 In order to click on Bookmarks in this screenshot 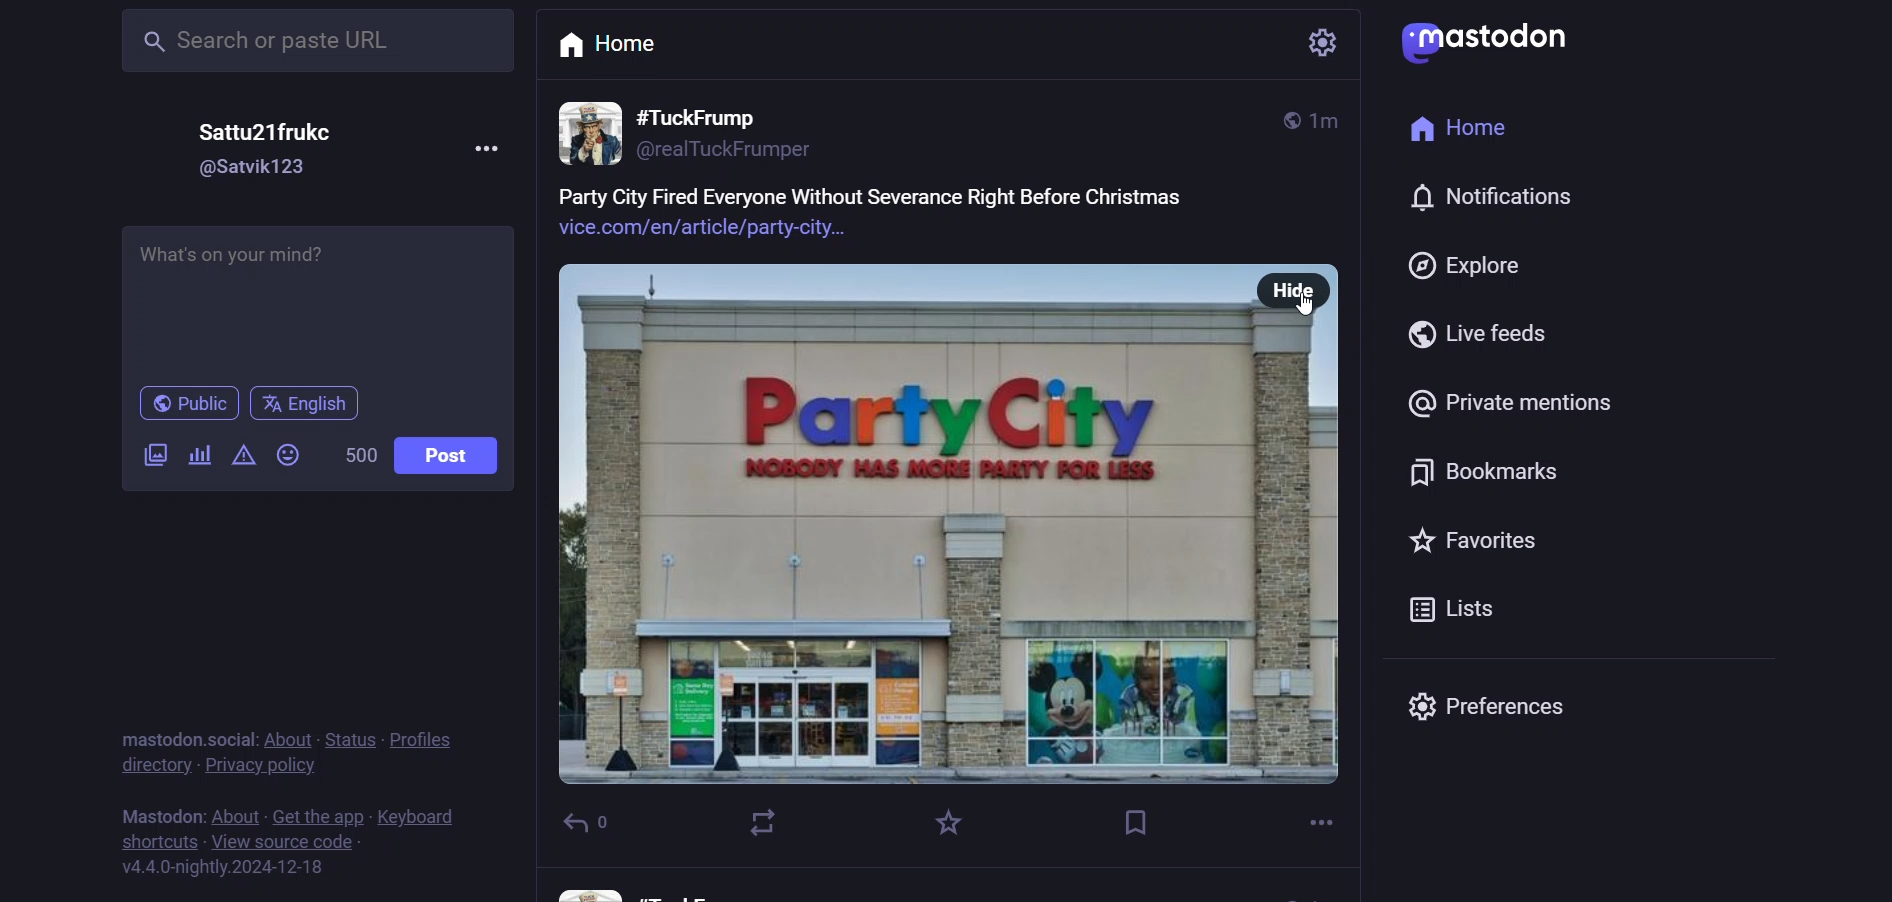, I will do `click(1478, 472)`.